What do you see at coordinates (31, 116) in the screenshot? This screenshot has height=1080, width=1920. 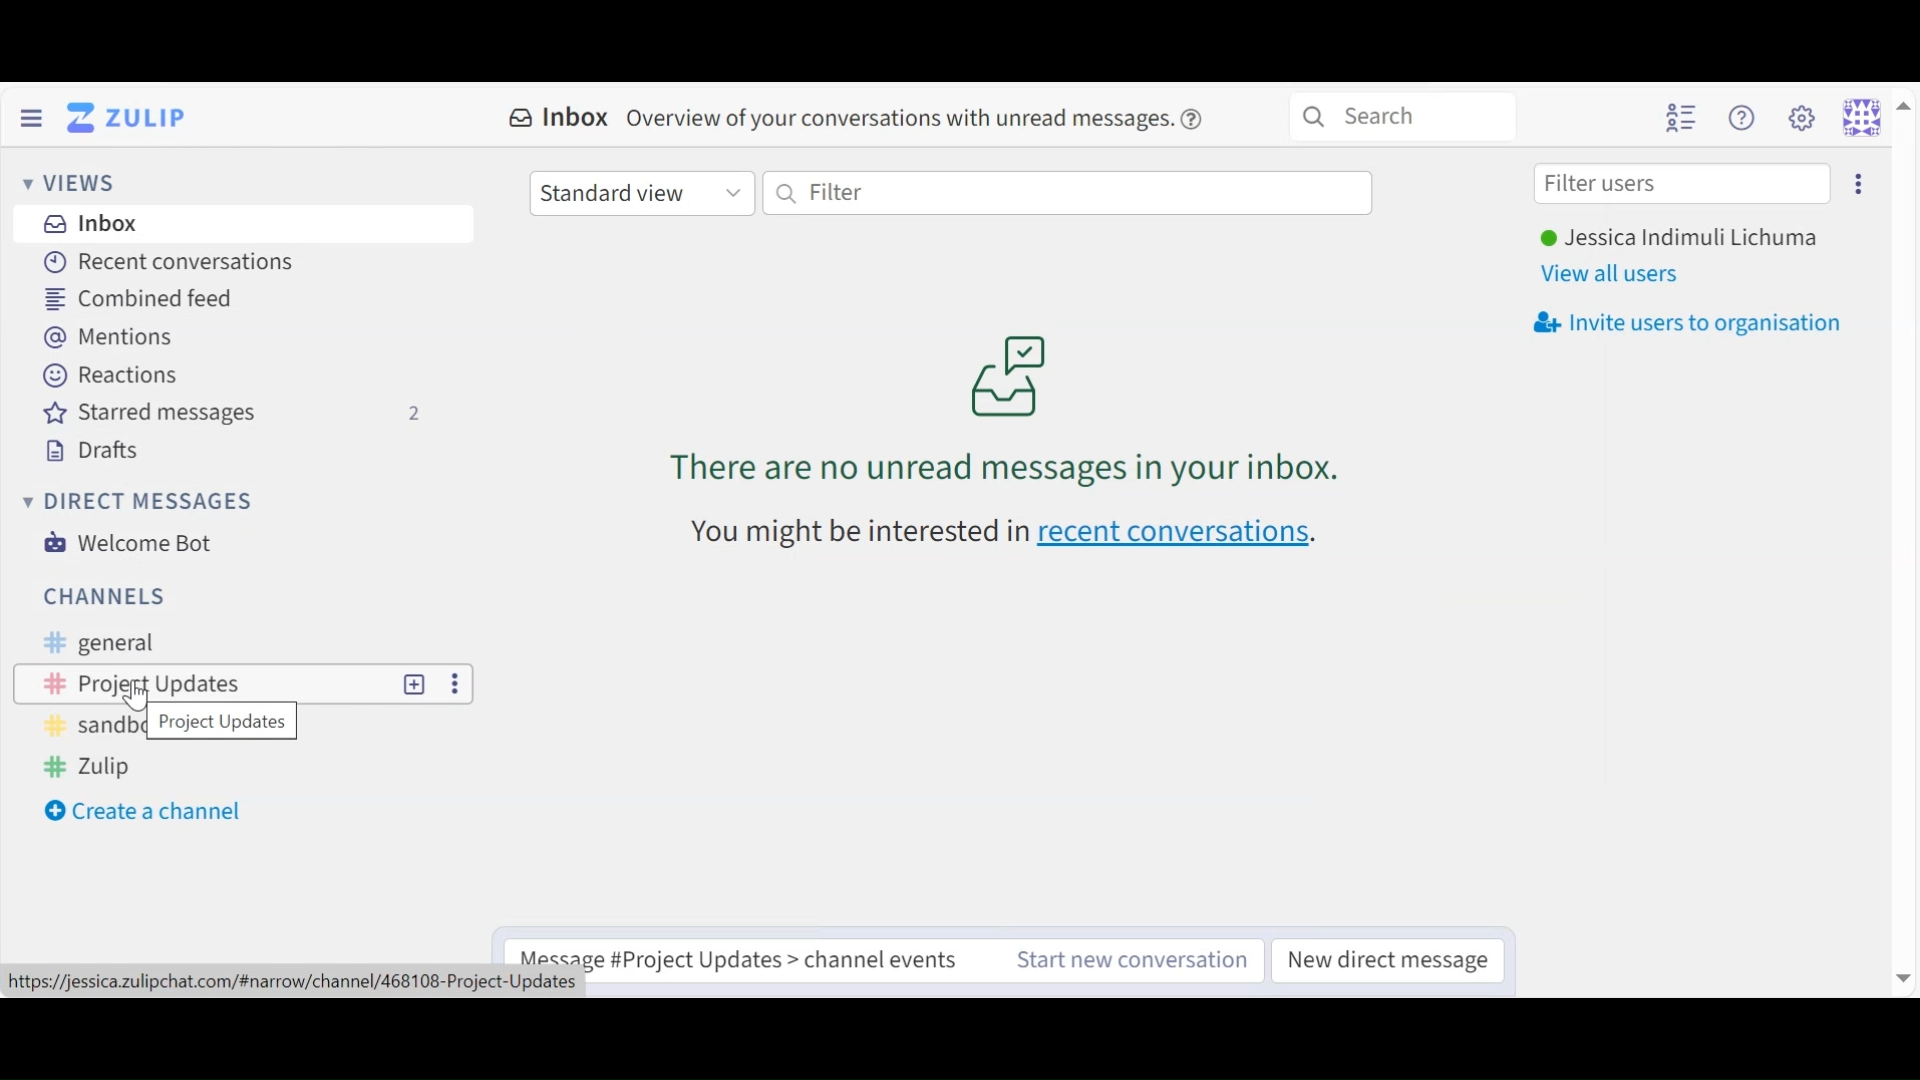 I see `Hide Sidebar` at bounding box center [31, 116].